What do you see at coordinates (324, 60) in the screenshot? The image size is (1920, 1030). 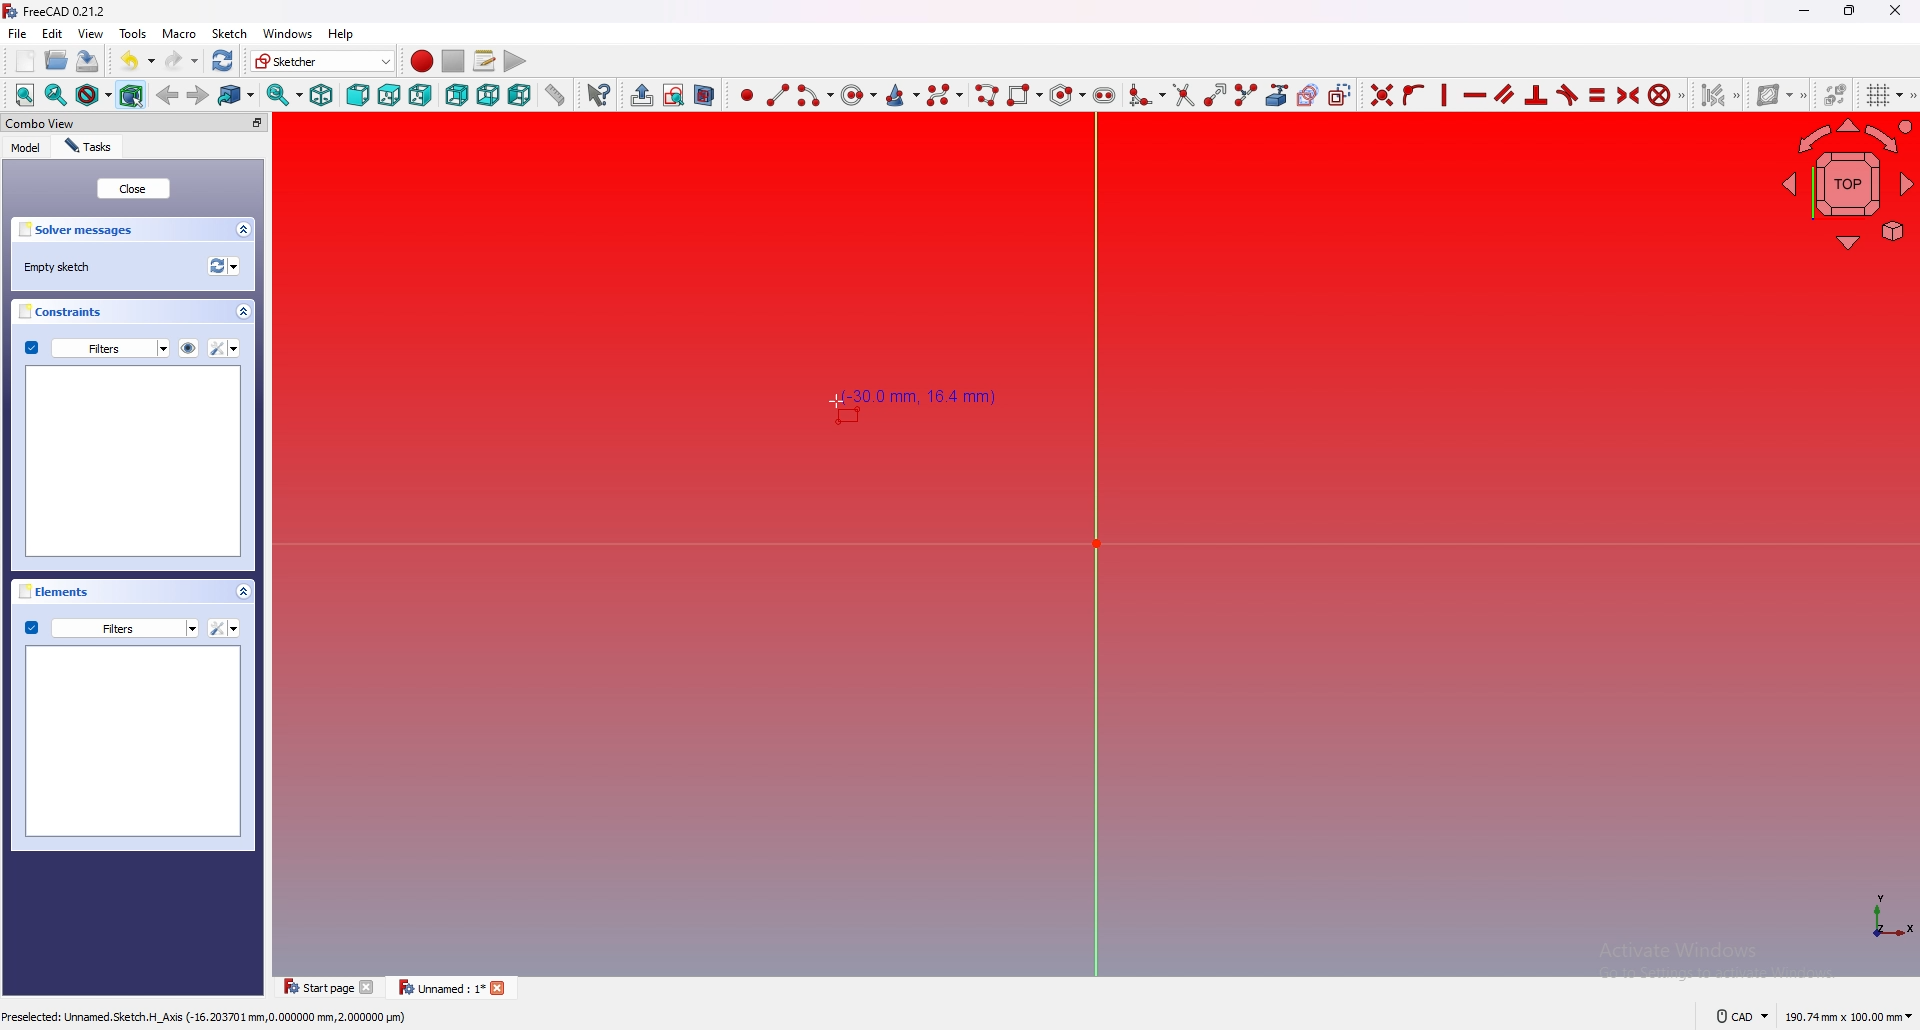 I see `switch workbench` at bounding box center [324, 60].